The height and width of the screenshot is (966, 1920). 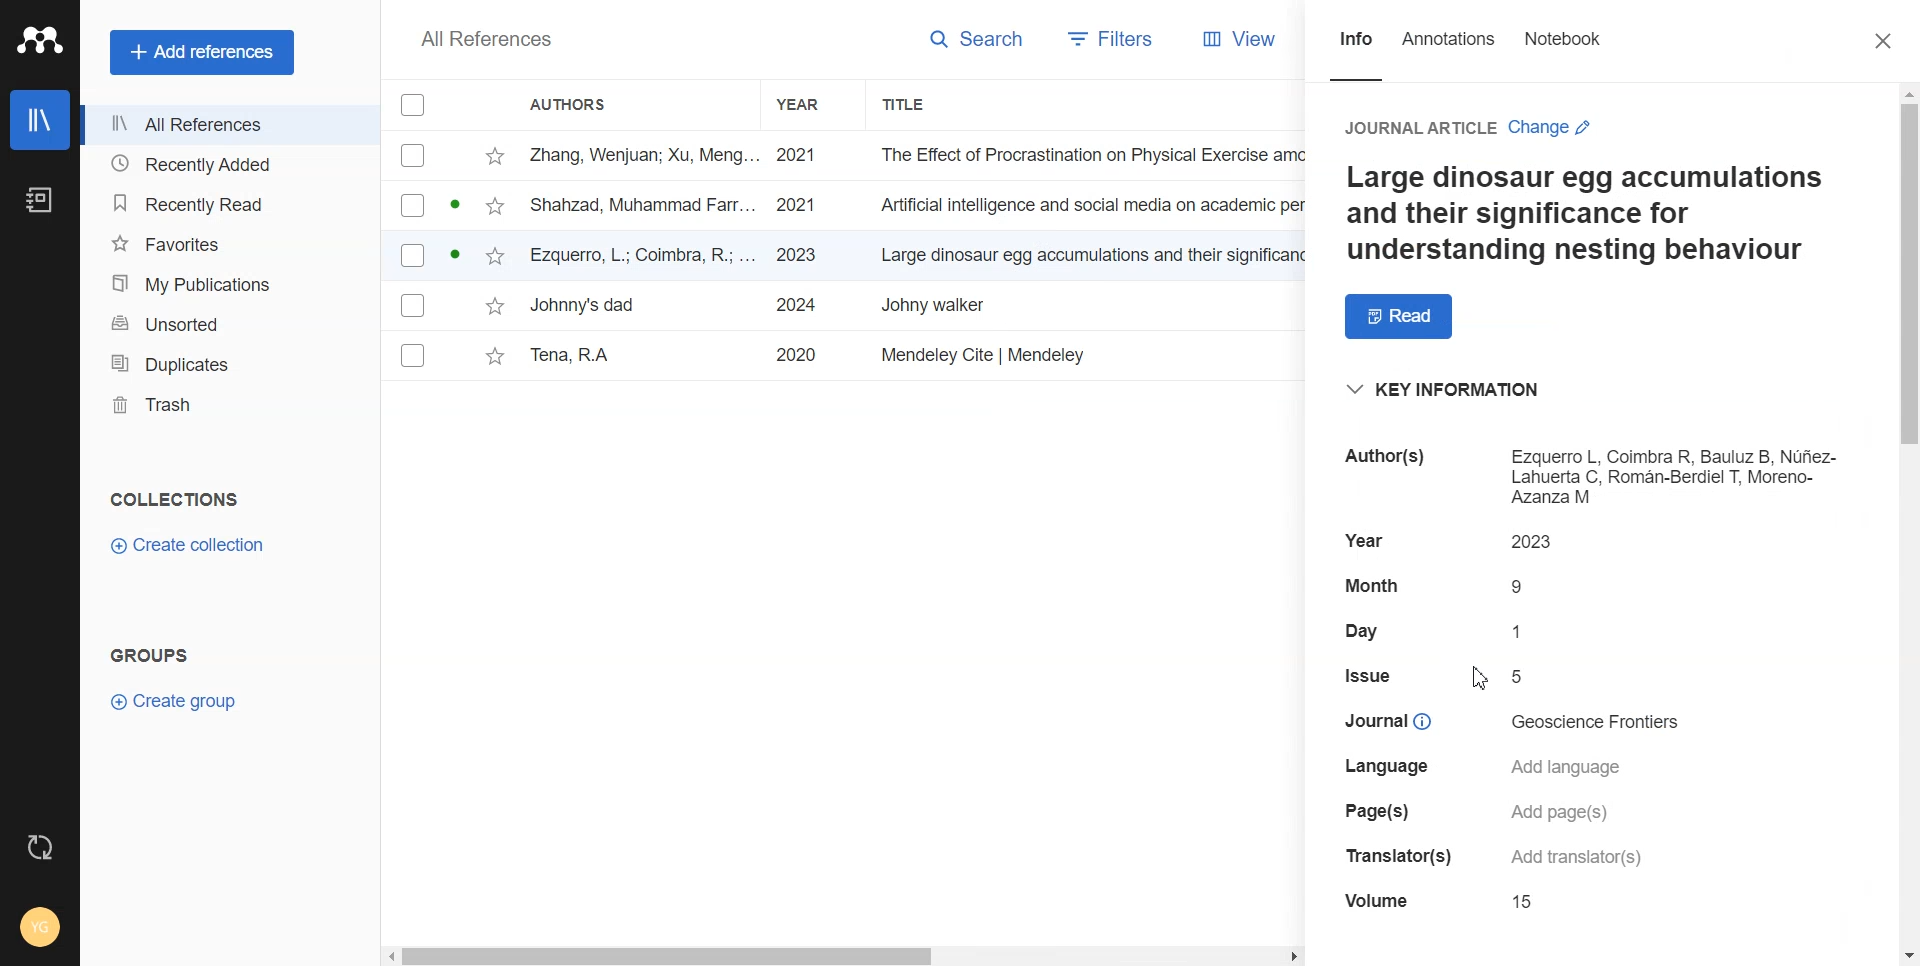 I want to click on File, so click(x=924, y=255).